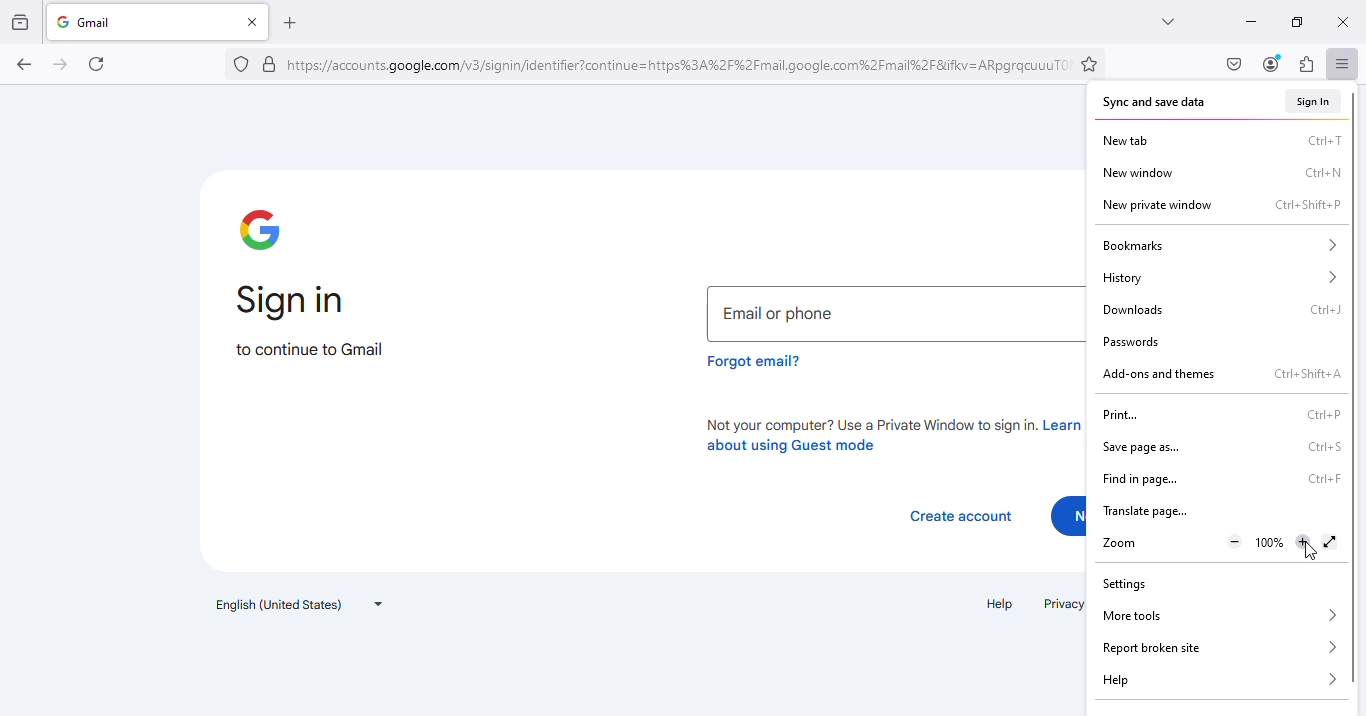 Image resolution: width=1366 pixels, height=716 pixels. Describe the element at coordinates (1311, 550) in the screenshot. I see `cursor` at that location.